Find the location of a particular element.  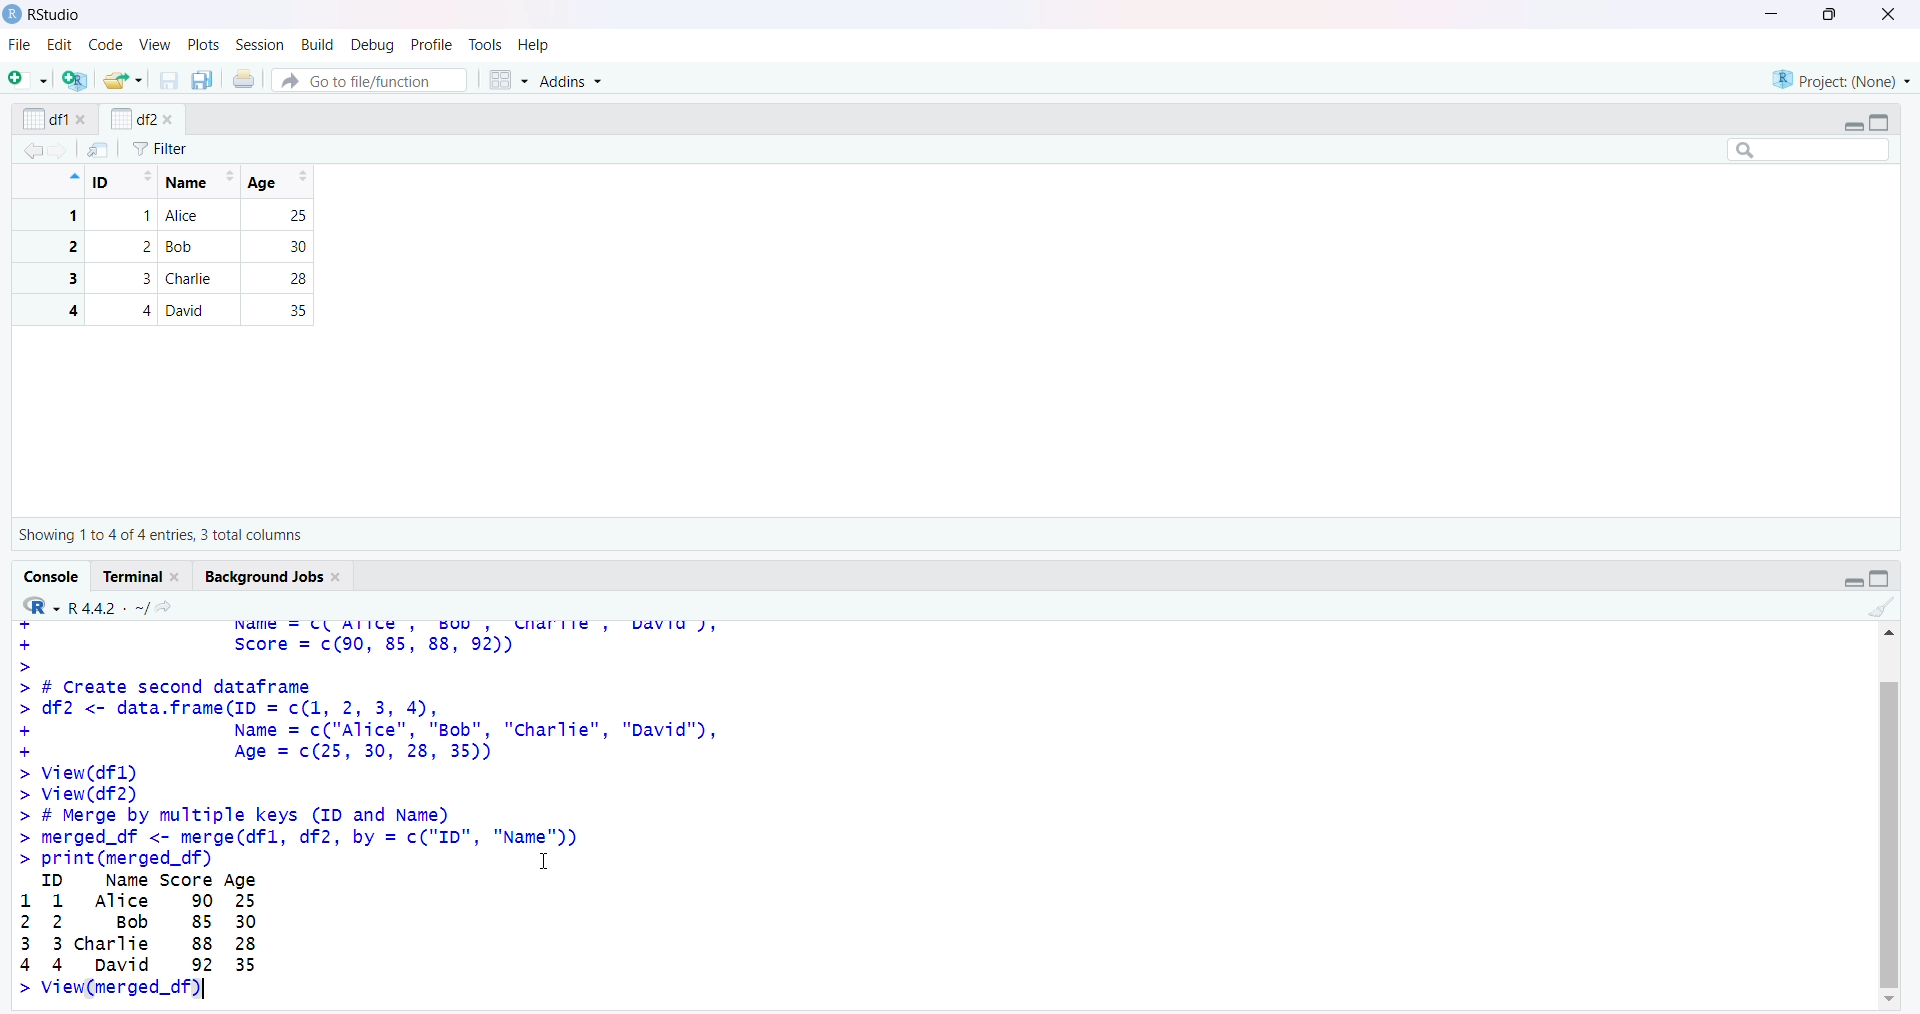

minimise is located at coordinates (1772, 13).